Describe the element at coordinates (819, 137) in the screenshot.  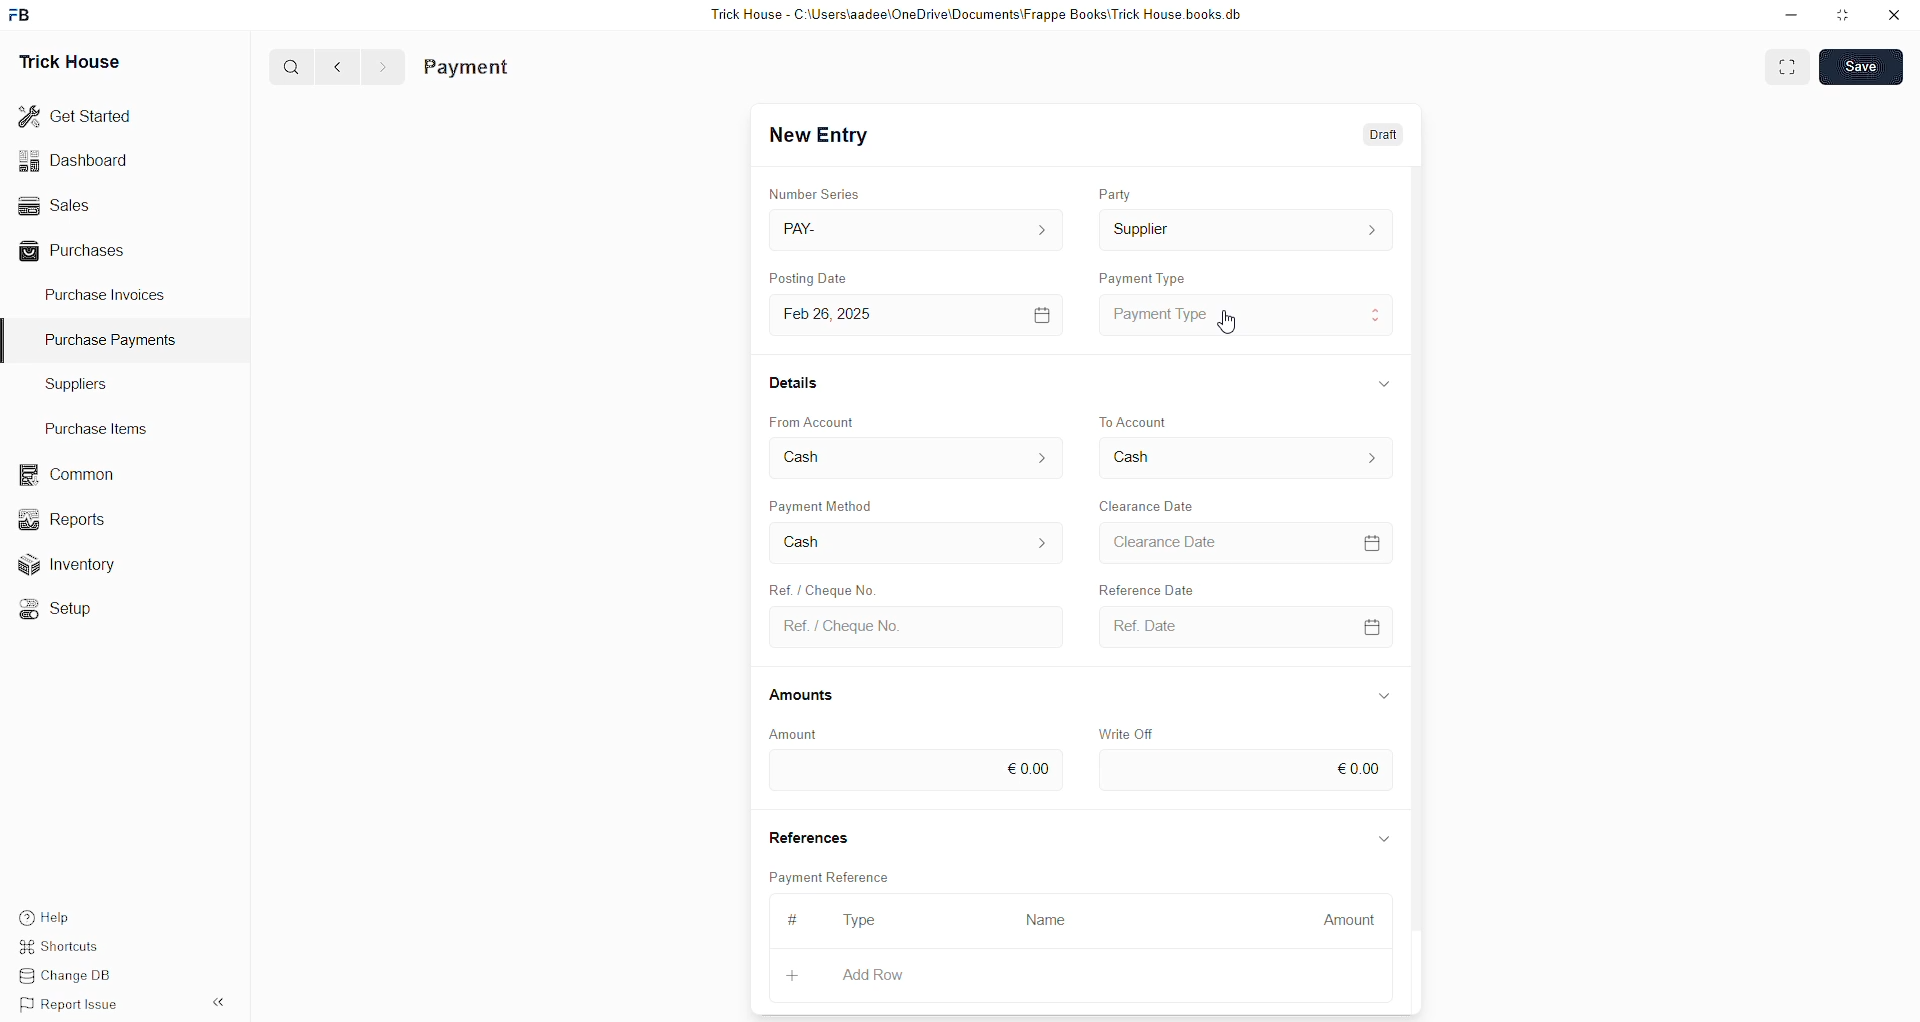
I see `New Entry` at that location.